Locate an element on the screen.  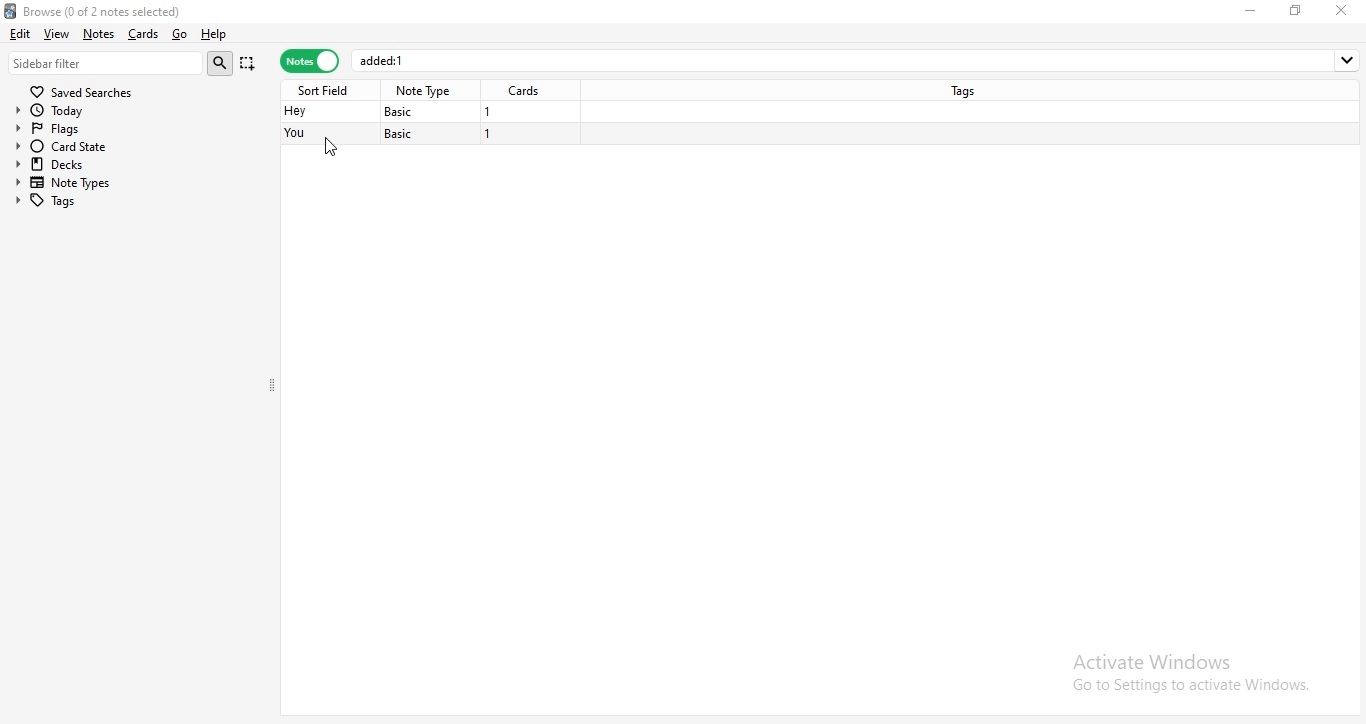
adjust is located at coordinates (277, 383).